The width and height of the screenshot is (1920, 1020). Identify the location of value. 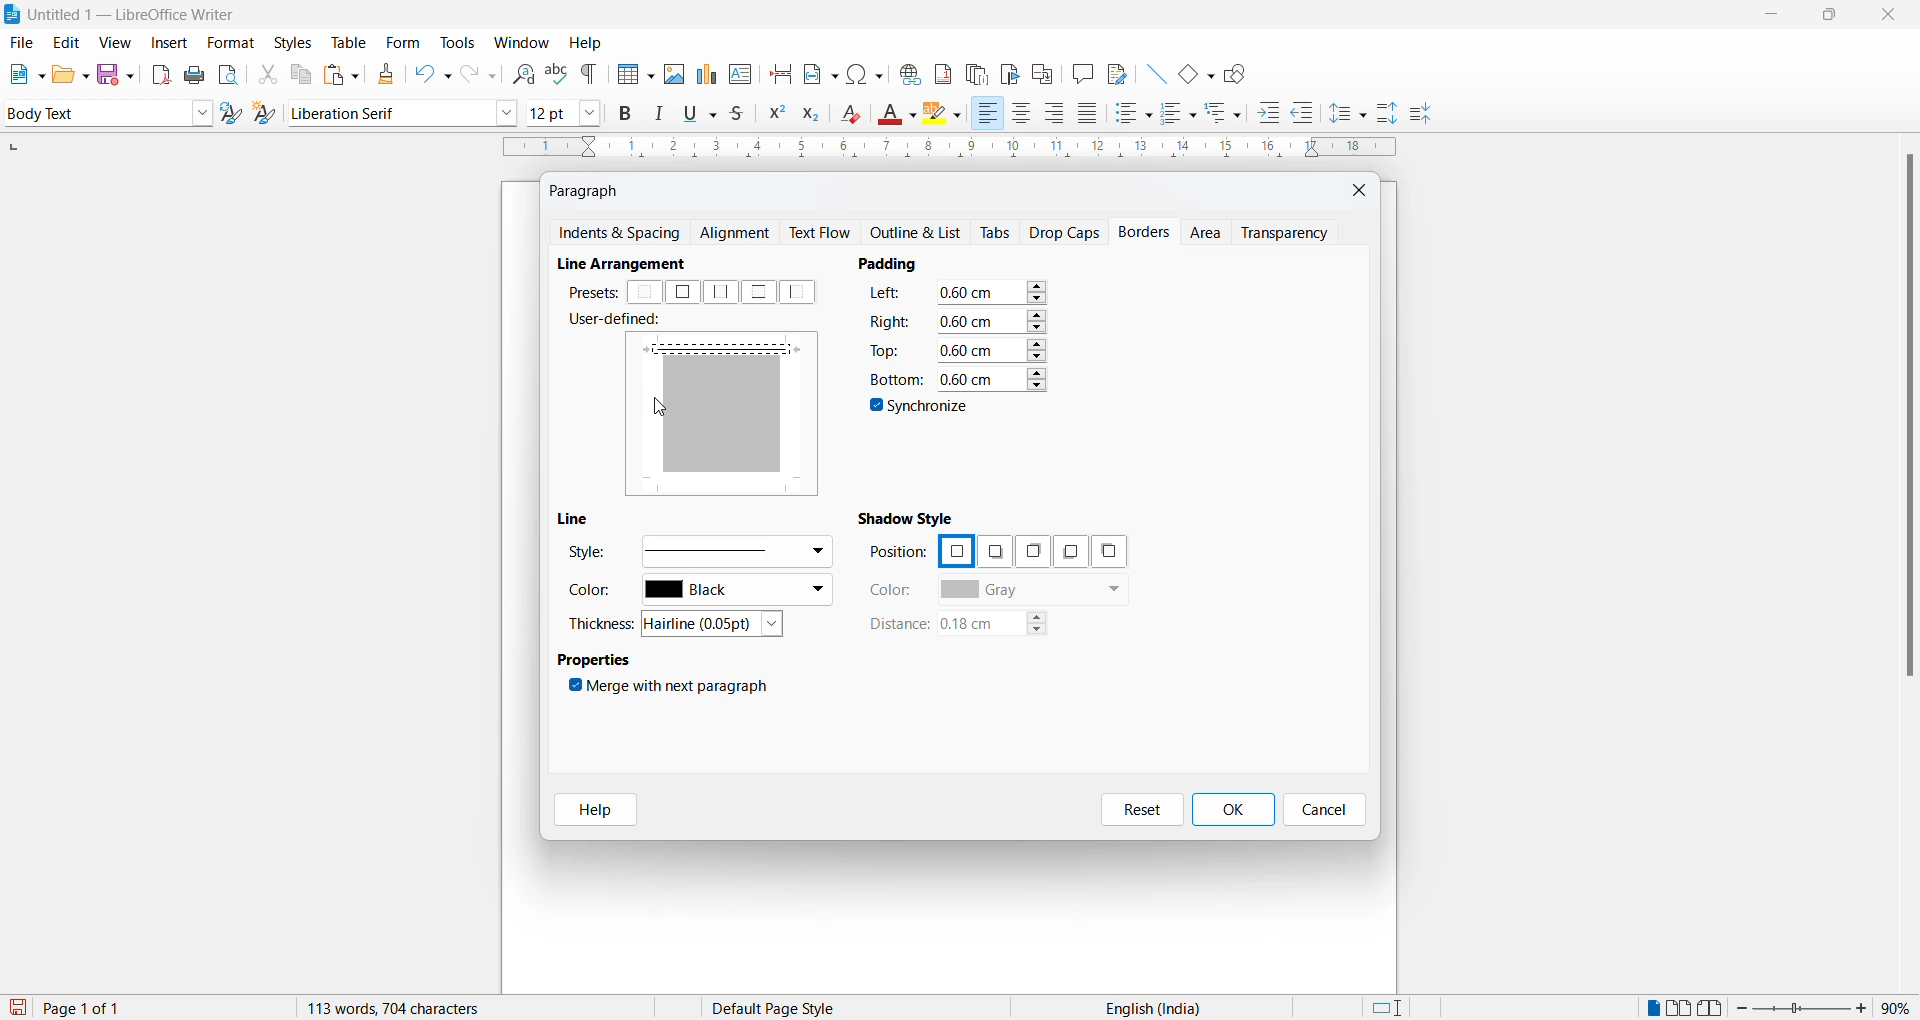
(992, 348).